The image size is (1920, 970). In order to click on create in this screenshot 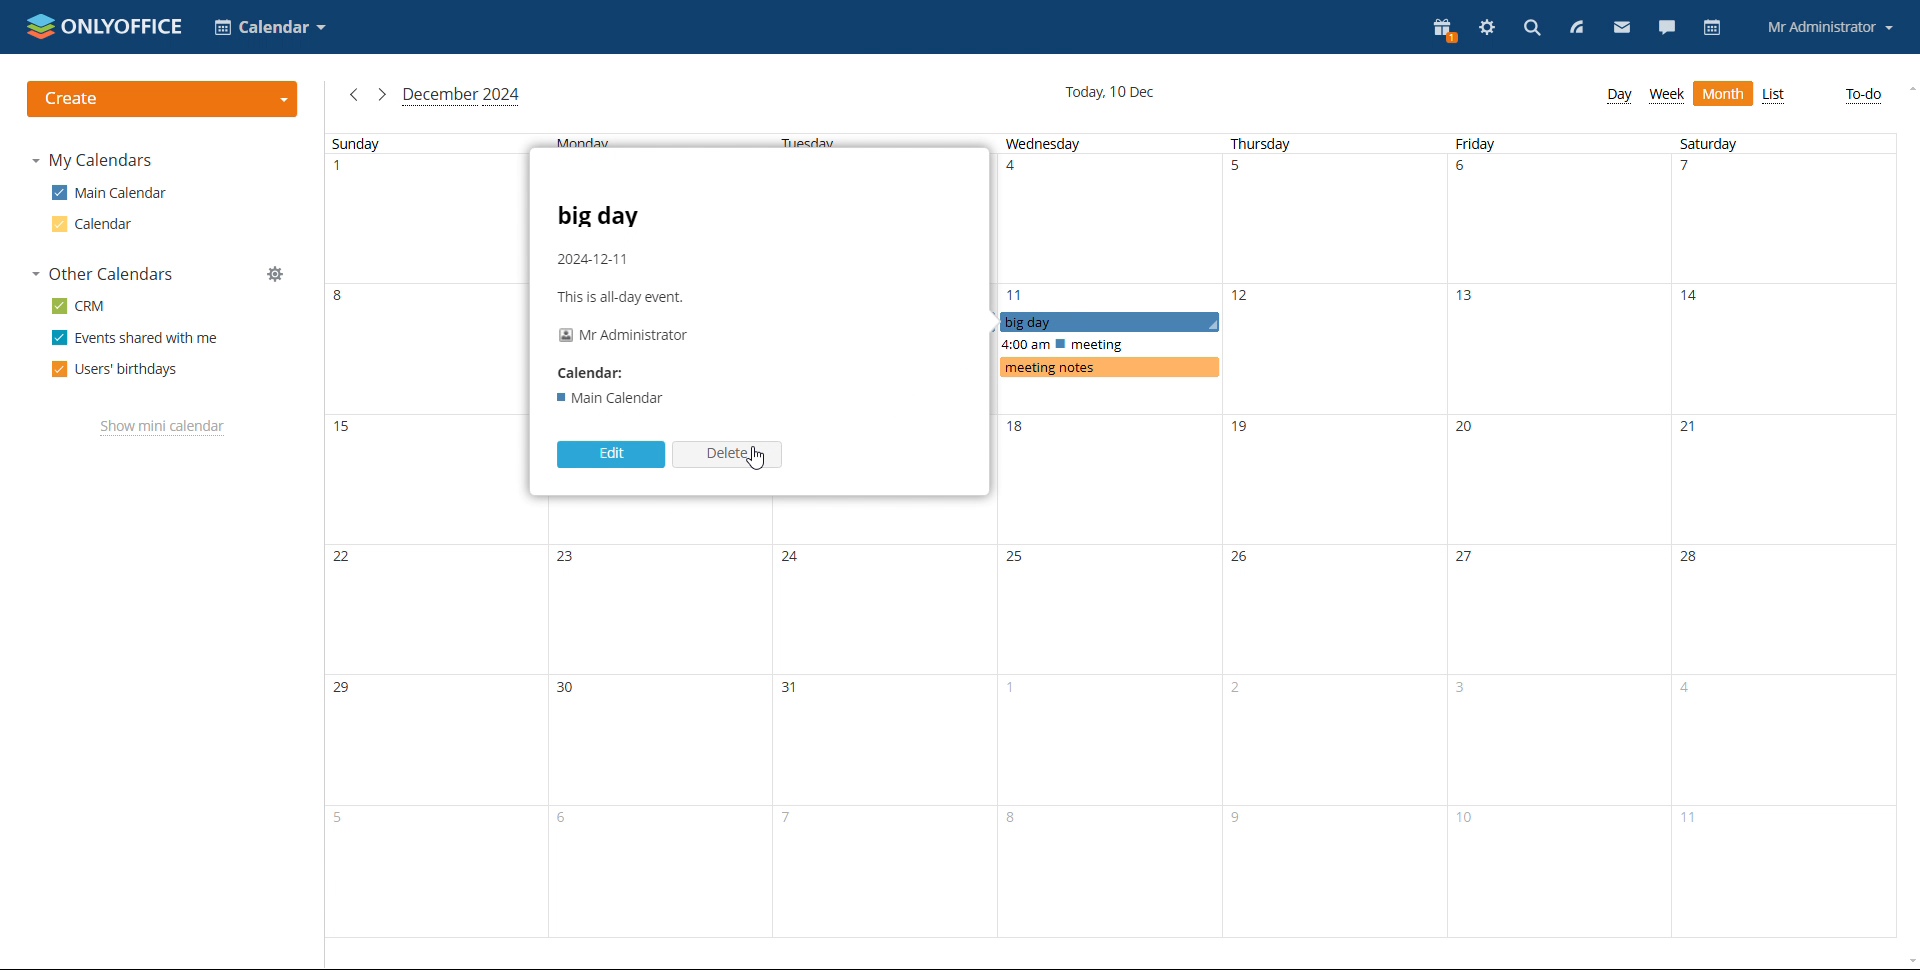, I will do `click(163, 99)`.